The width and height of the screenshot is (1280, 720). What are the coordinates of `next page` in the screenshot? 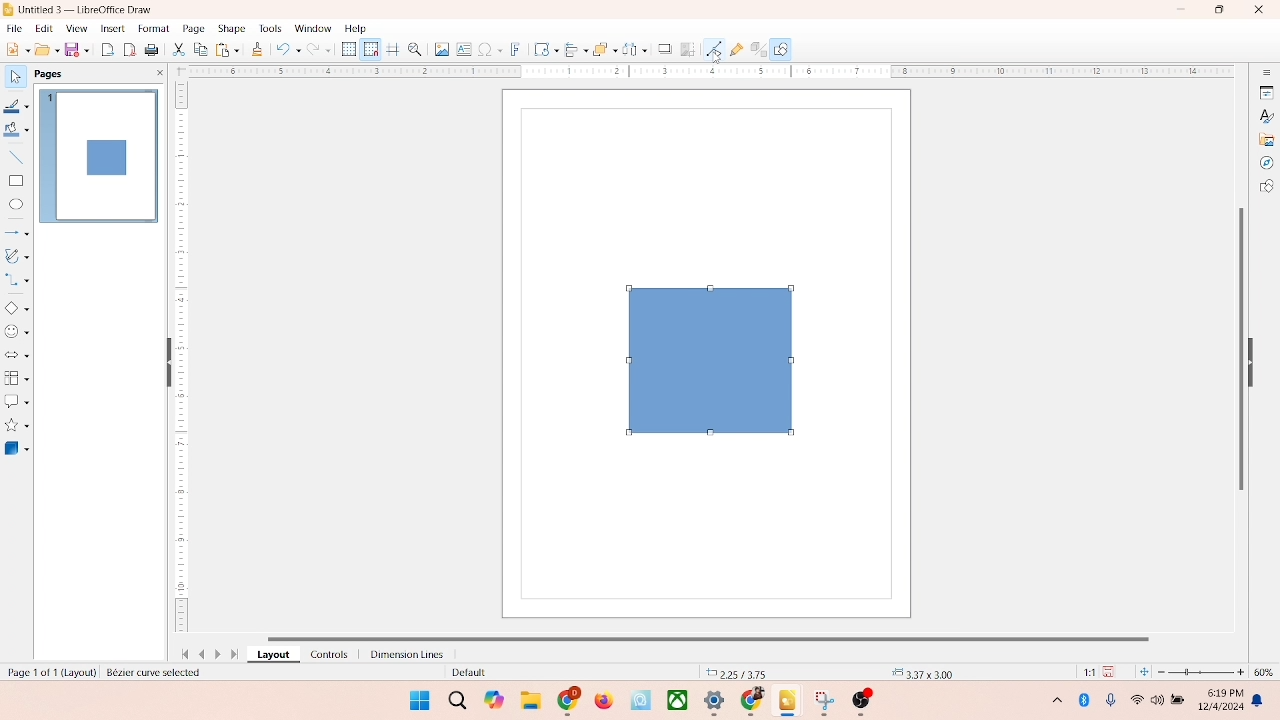 It's located at (220, 654).